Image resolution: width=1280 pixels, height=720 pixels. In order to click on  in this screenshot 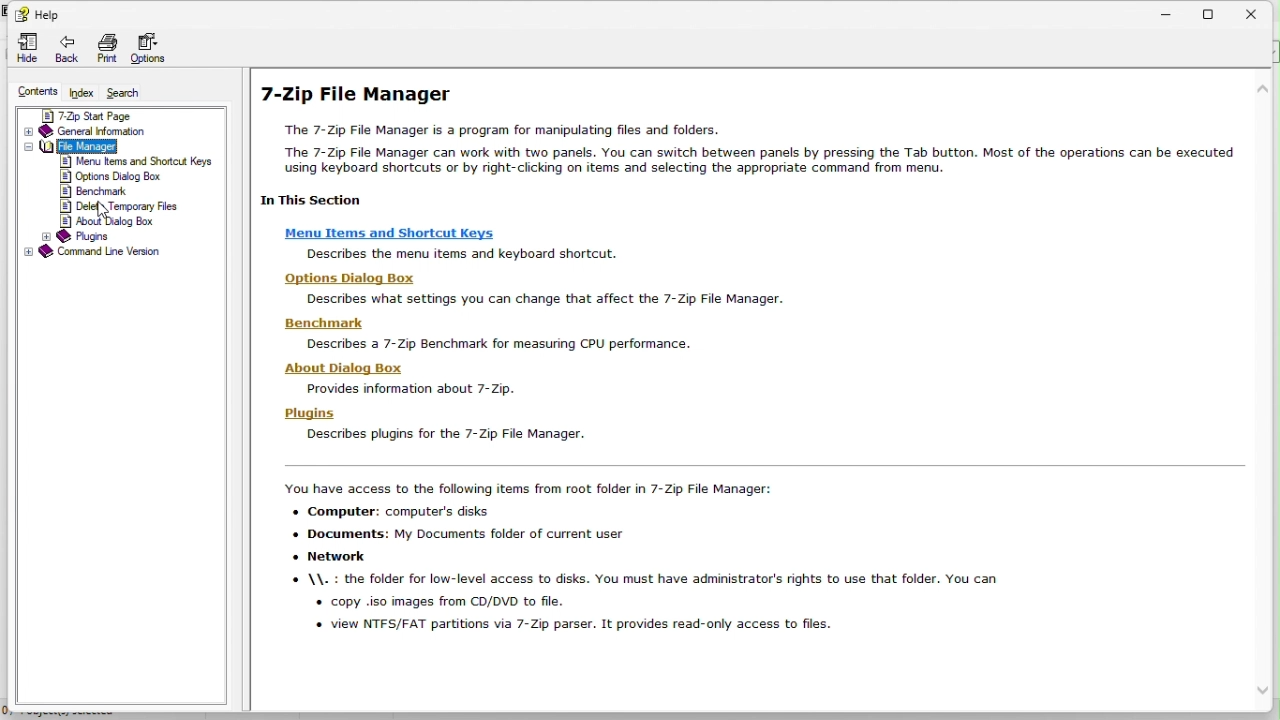, I will do `click(24, 49)`.